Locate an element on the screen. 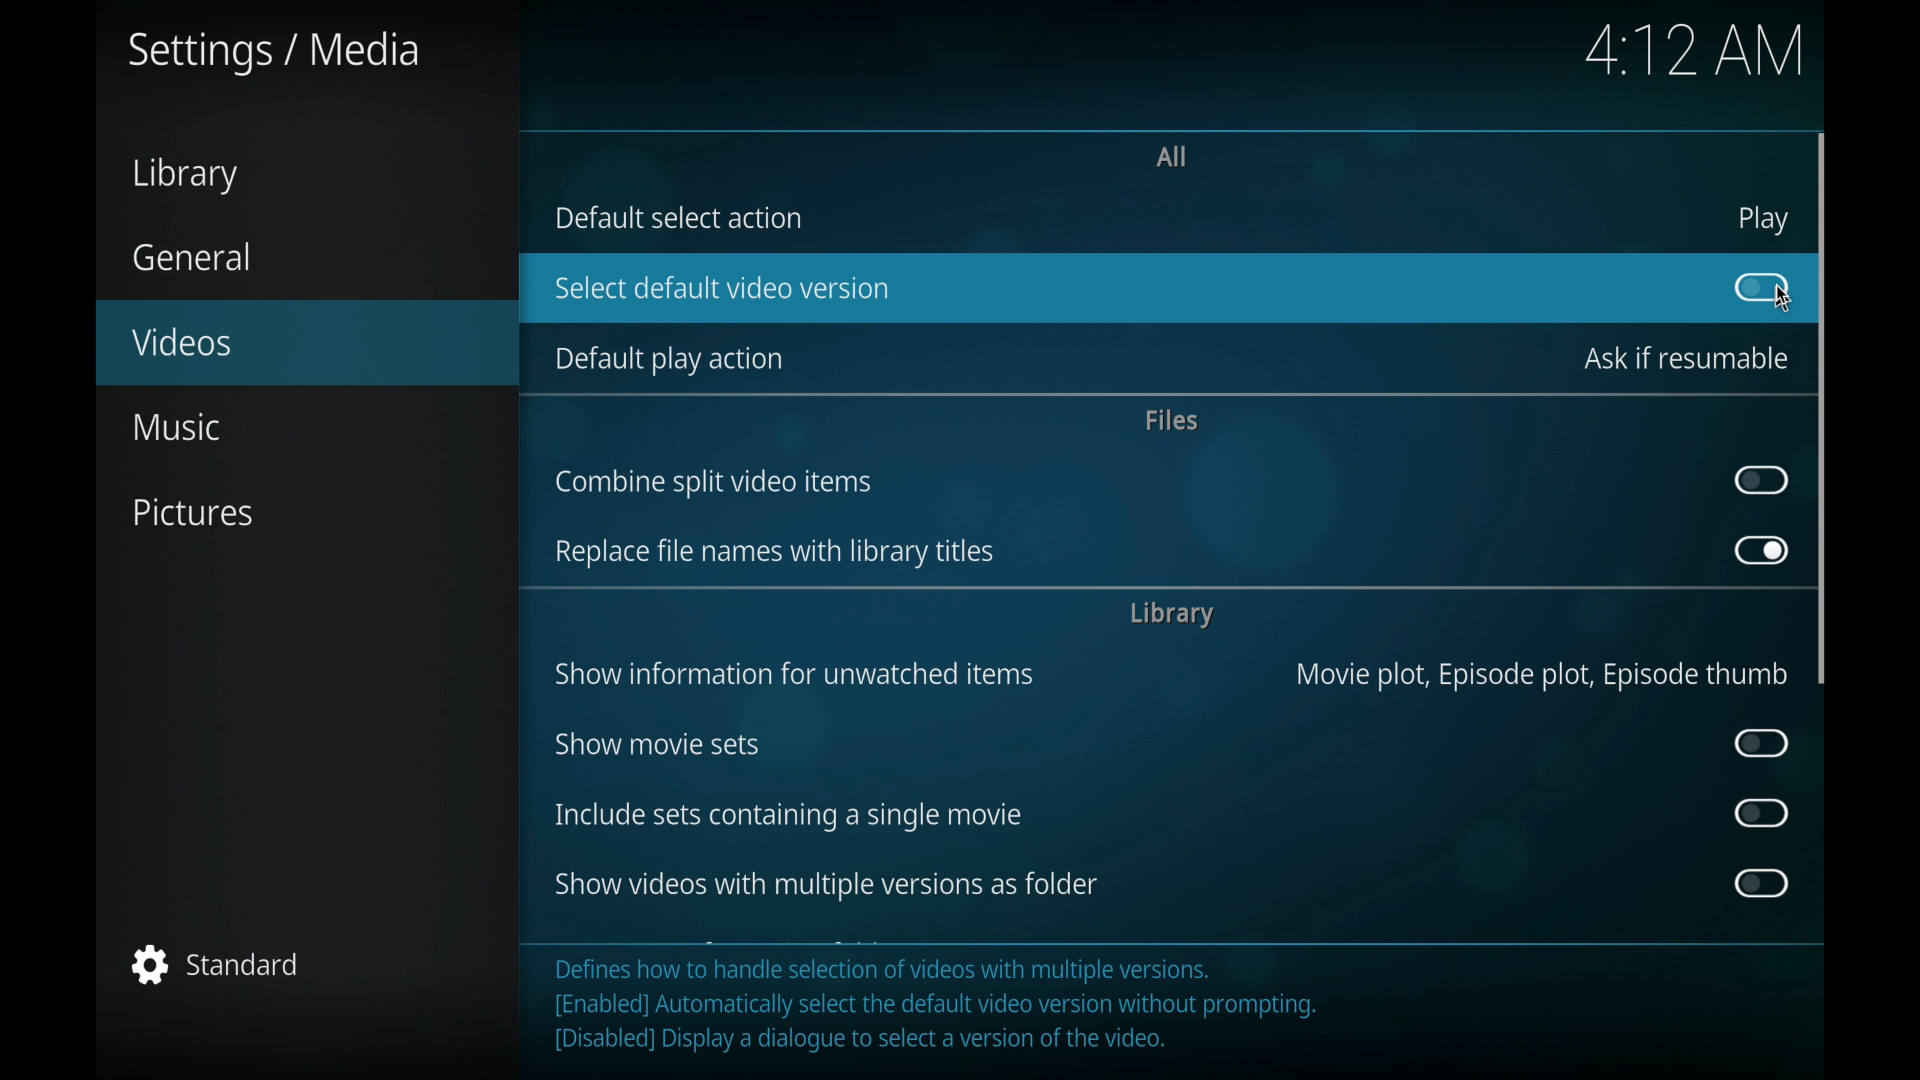  files is located at coordinates (1168, 418).